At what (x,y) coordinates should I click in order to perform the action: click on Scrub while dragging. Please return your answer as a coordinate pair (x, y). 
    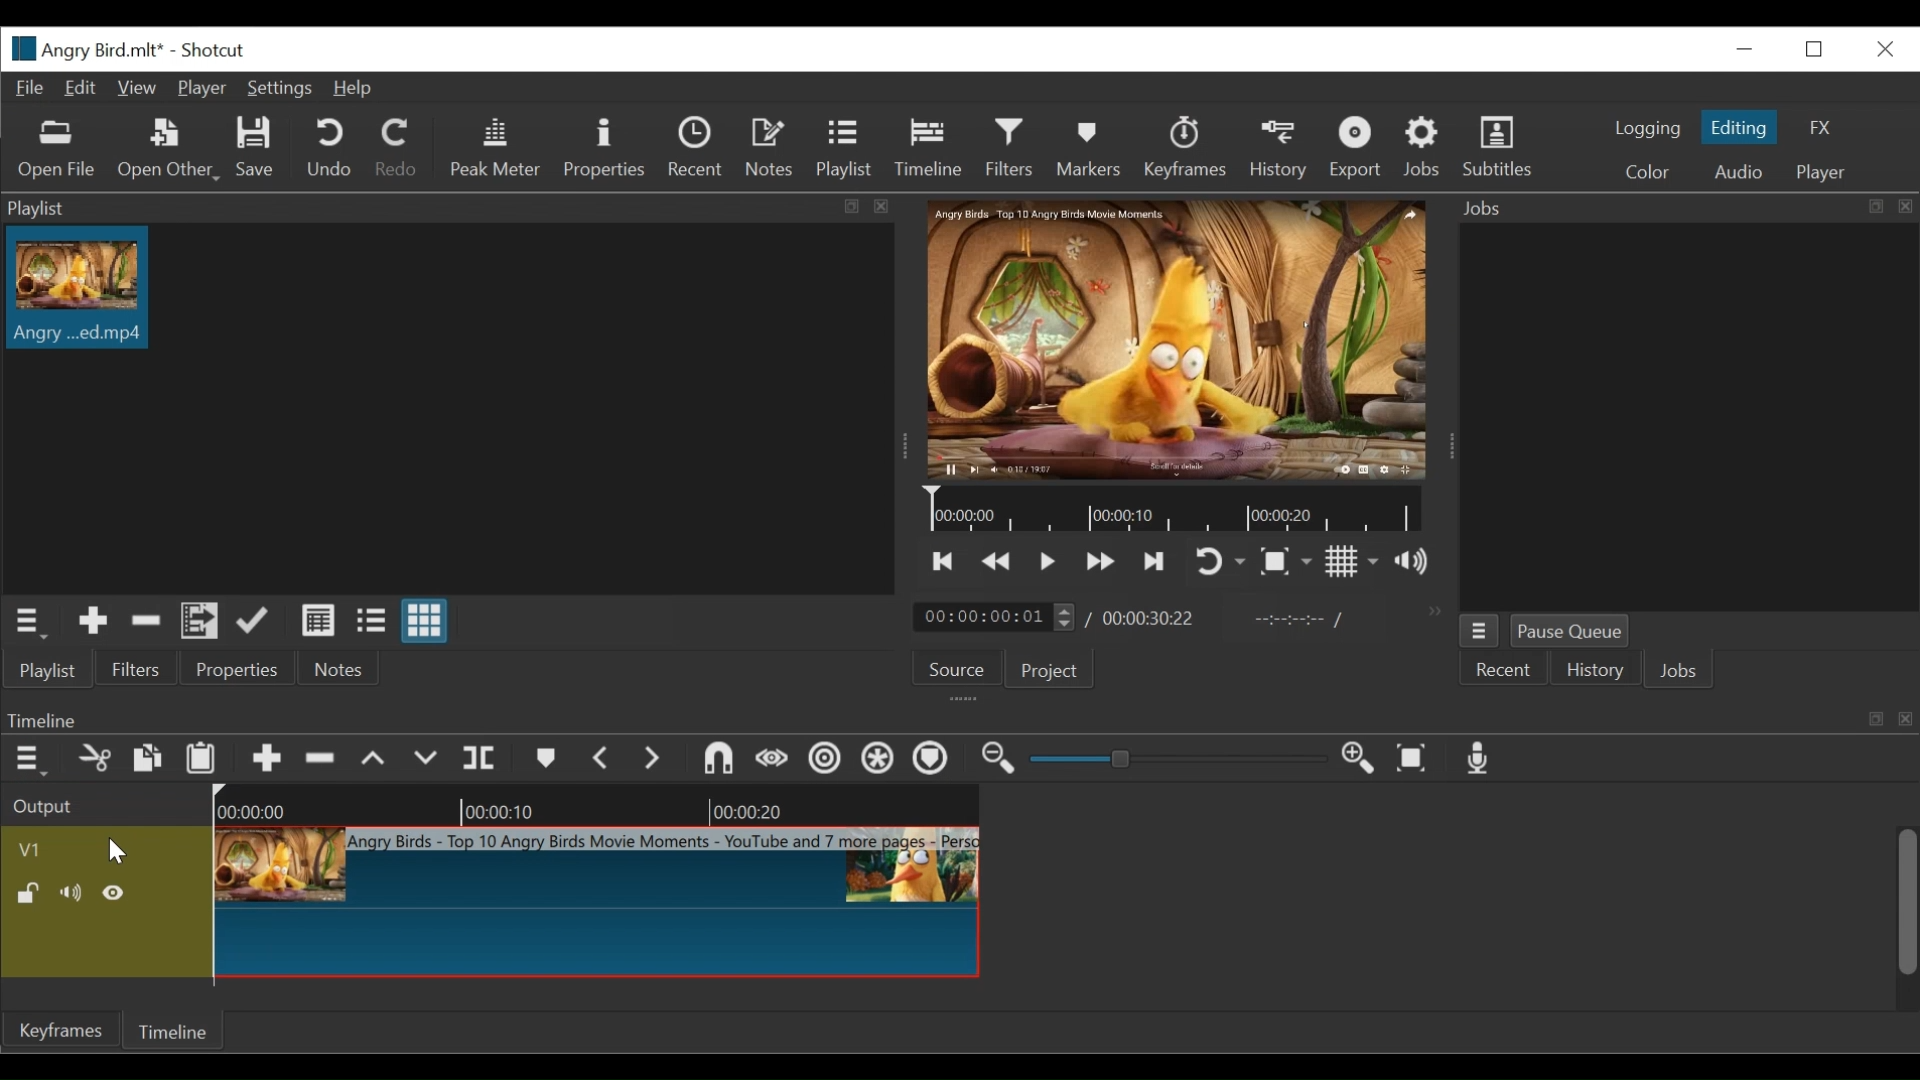
    Looking at the image, I should click on (772, 760).